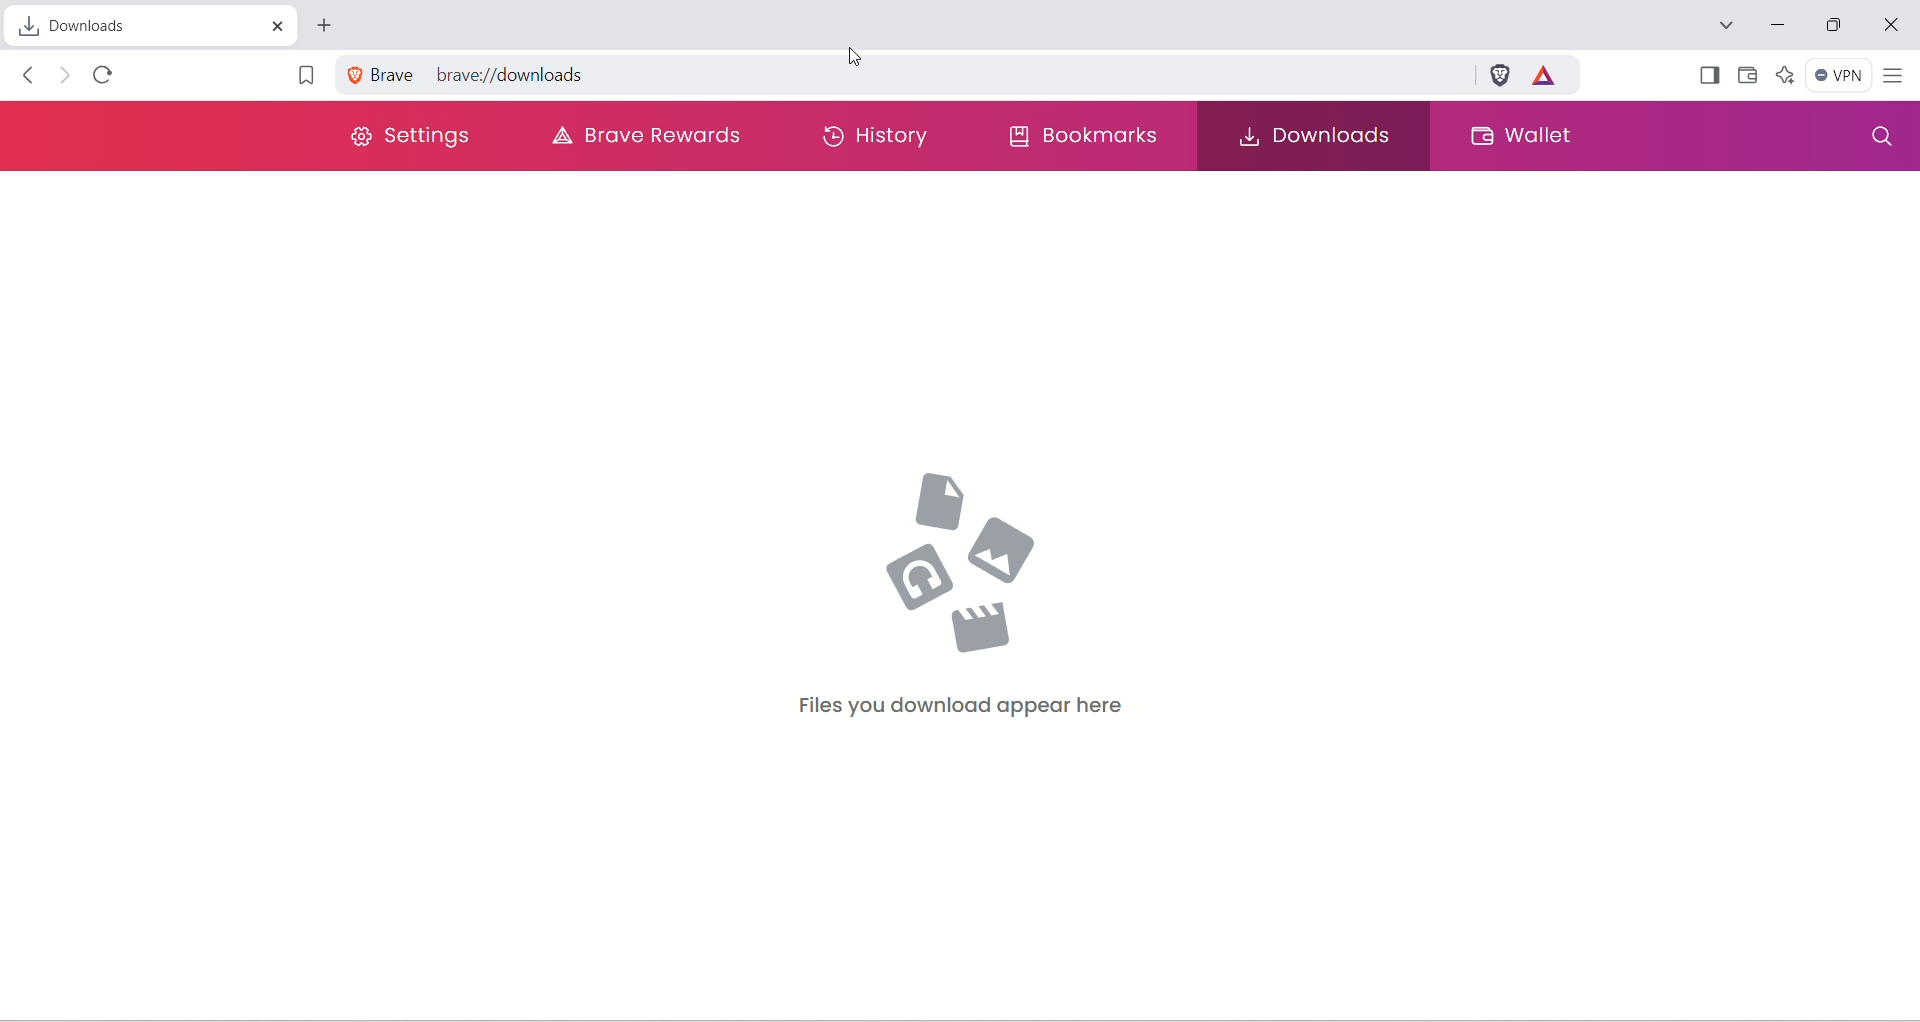 The height and width of the screenshot is (1022, 1920). Describe the element at coordinates (407, 137) in the screenshot. I see `settings` at that location.